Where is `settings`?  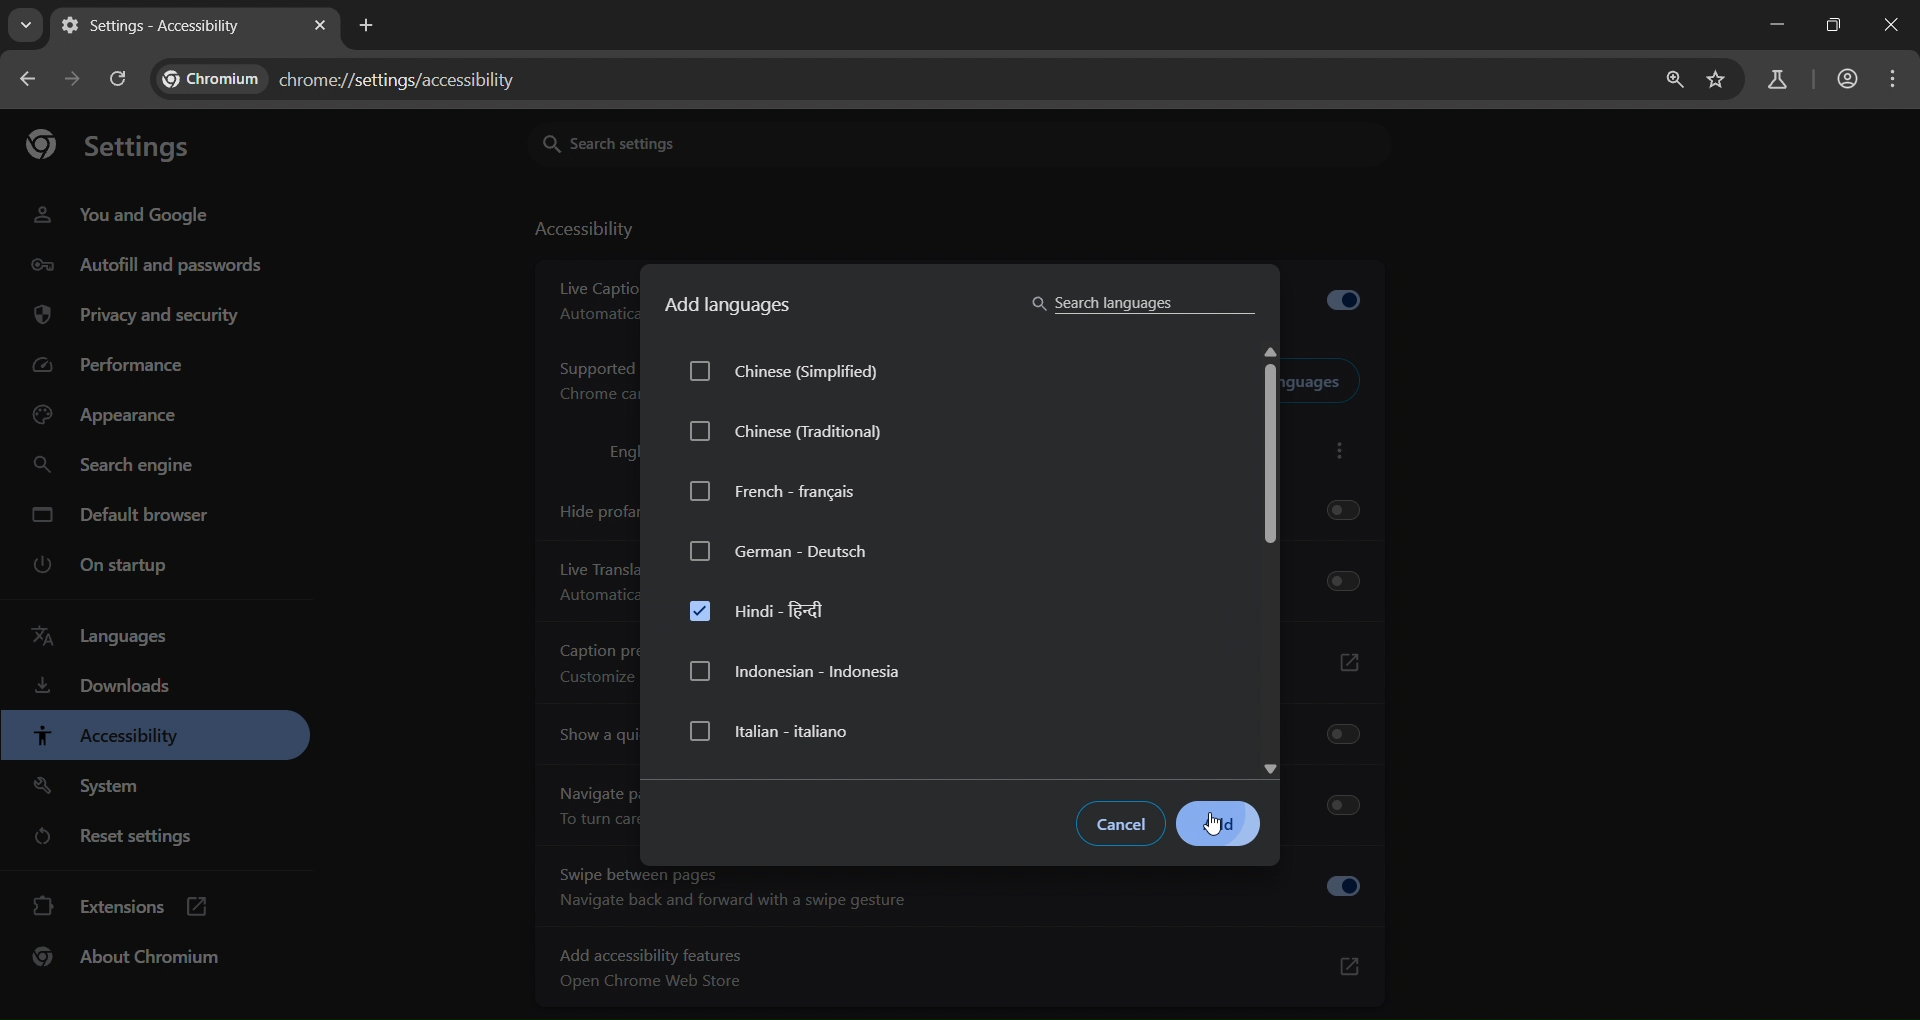 settings is located at coordinates (121, 146).